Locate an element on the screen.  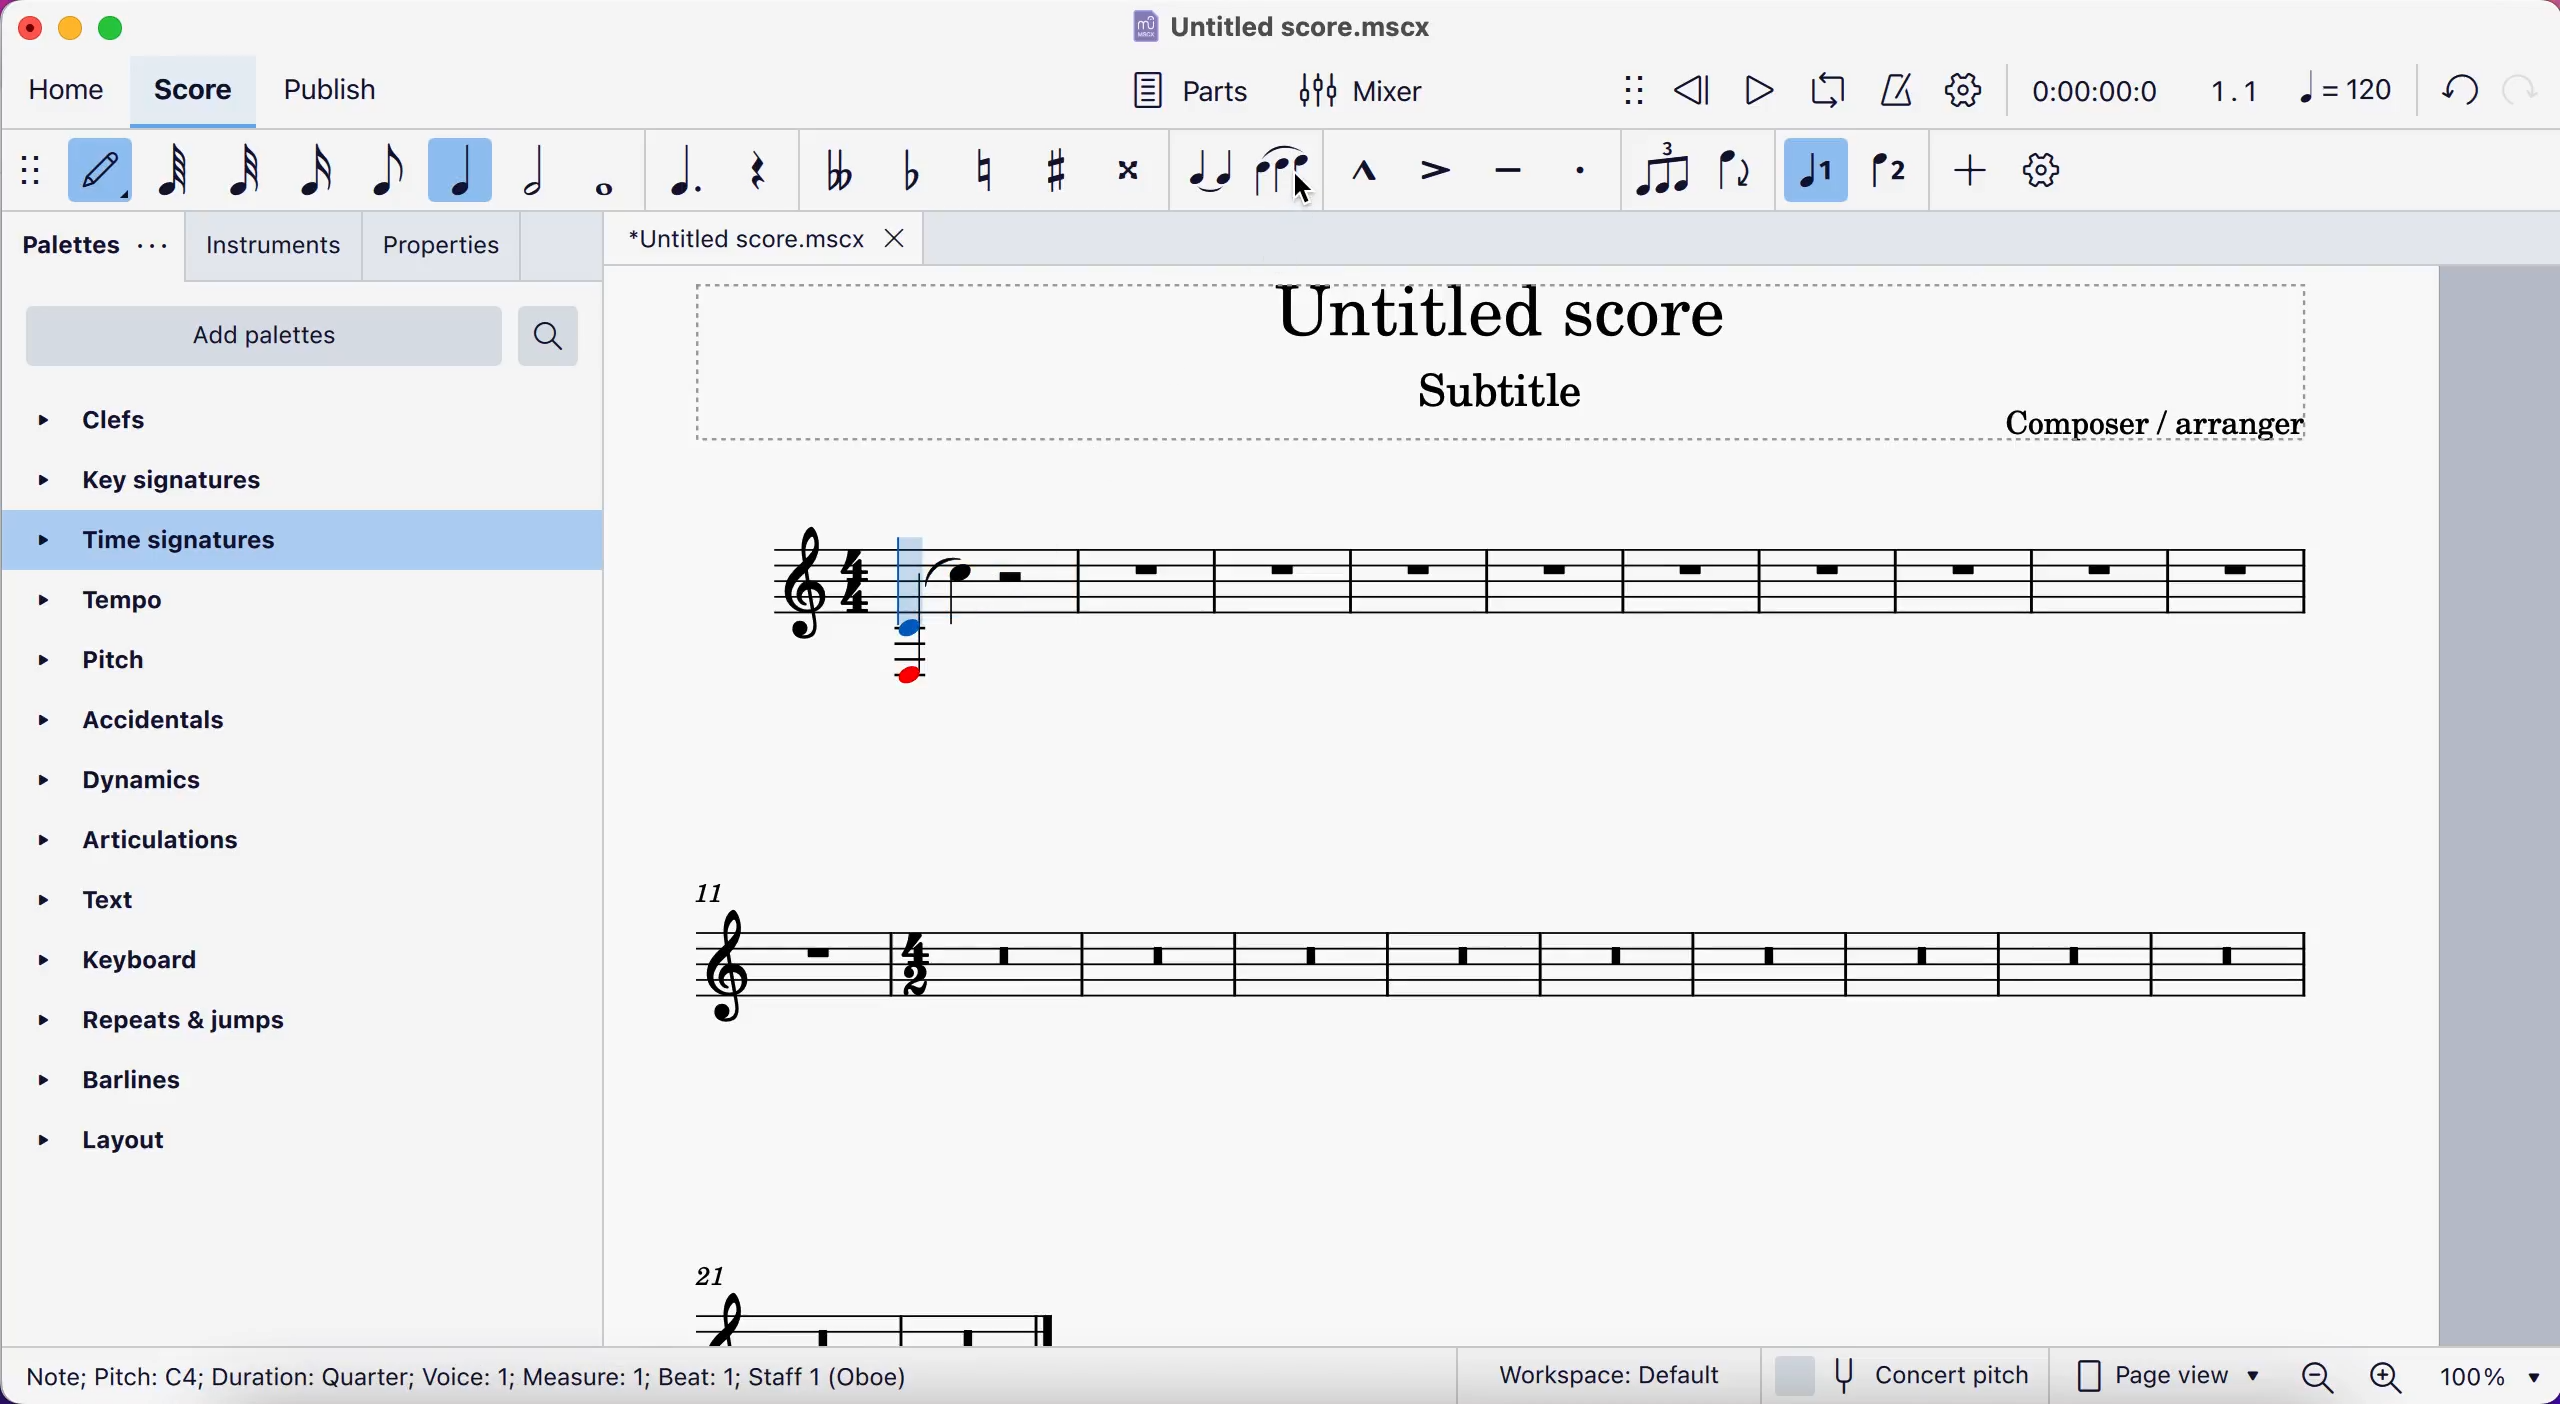
publish is located at coordinates (347, 91).